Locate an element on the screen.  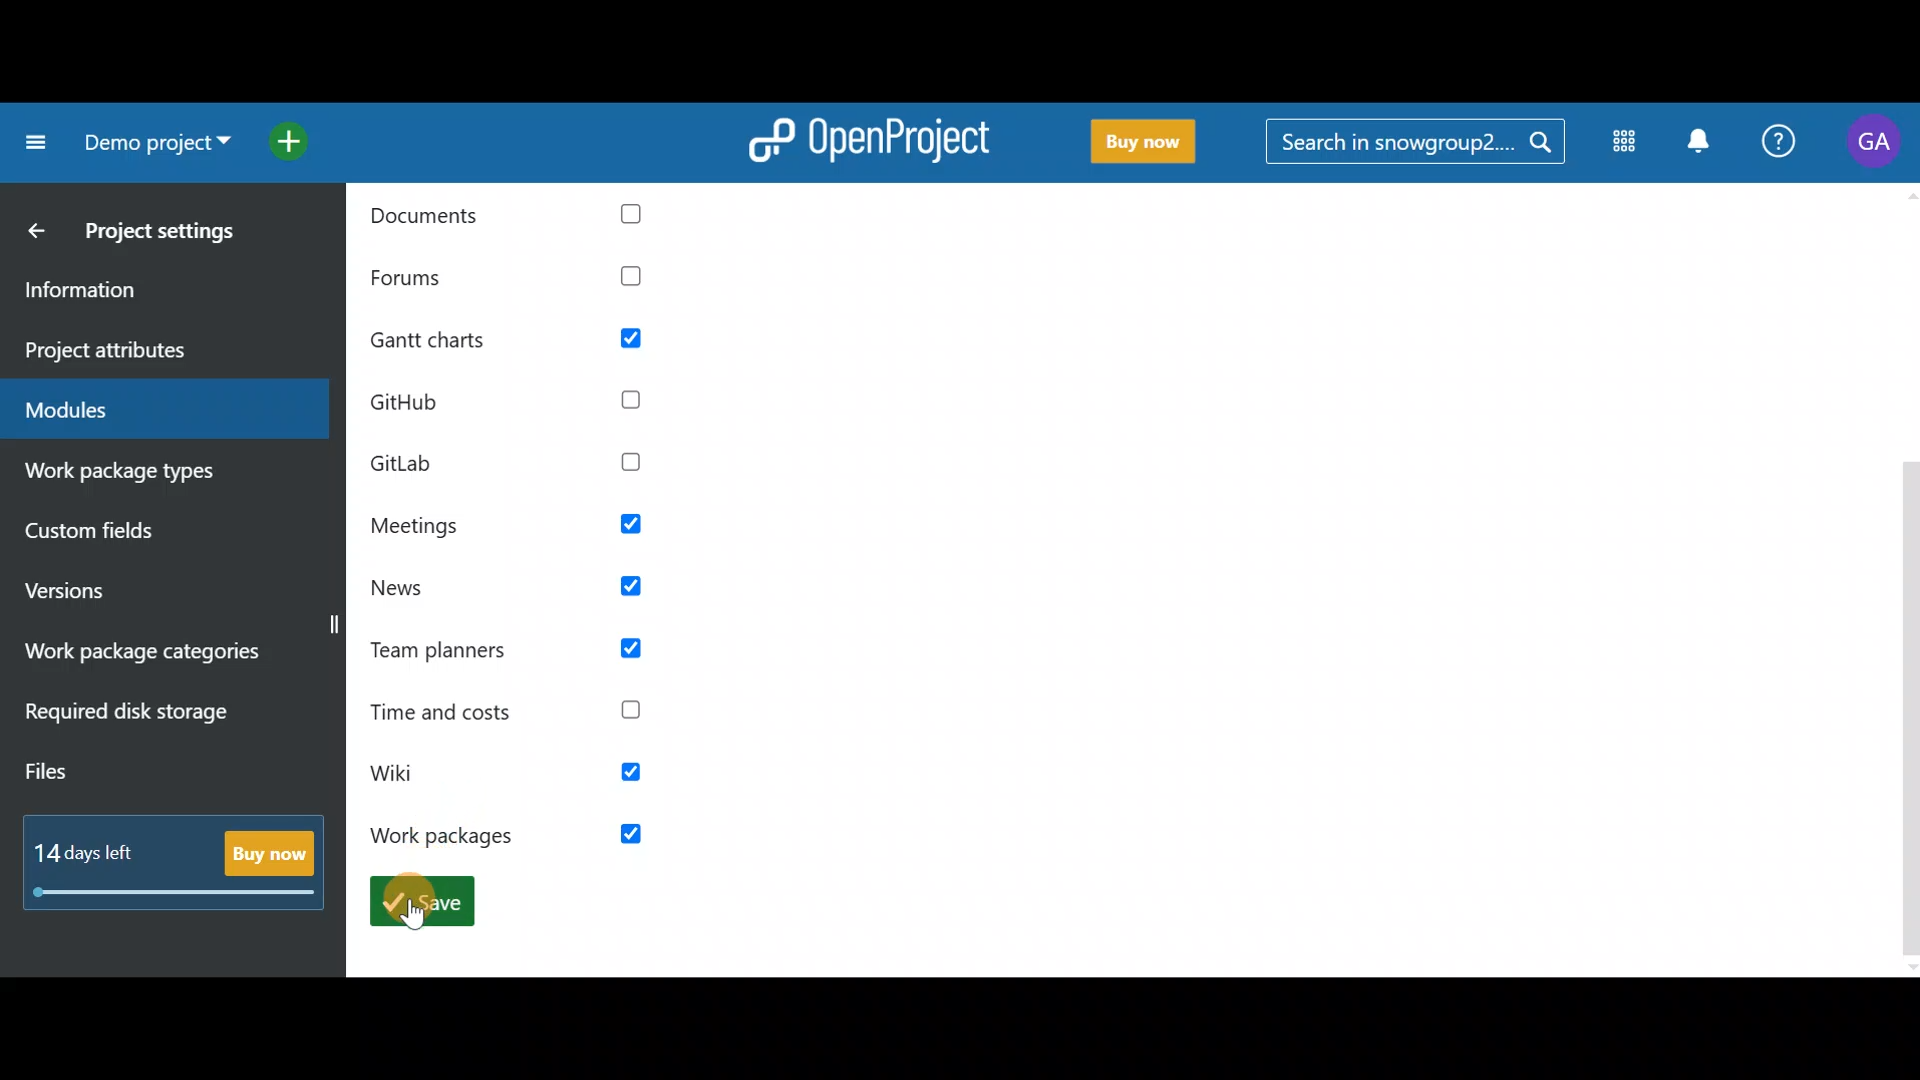
save is located at coordinates (421, 900).